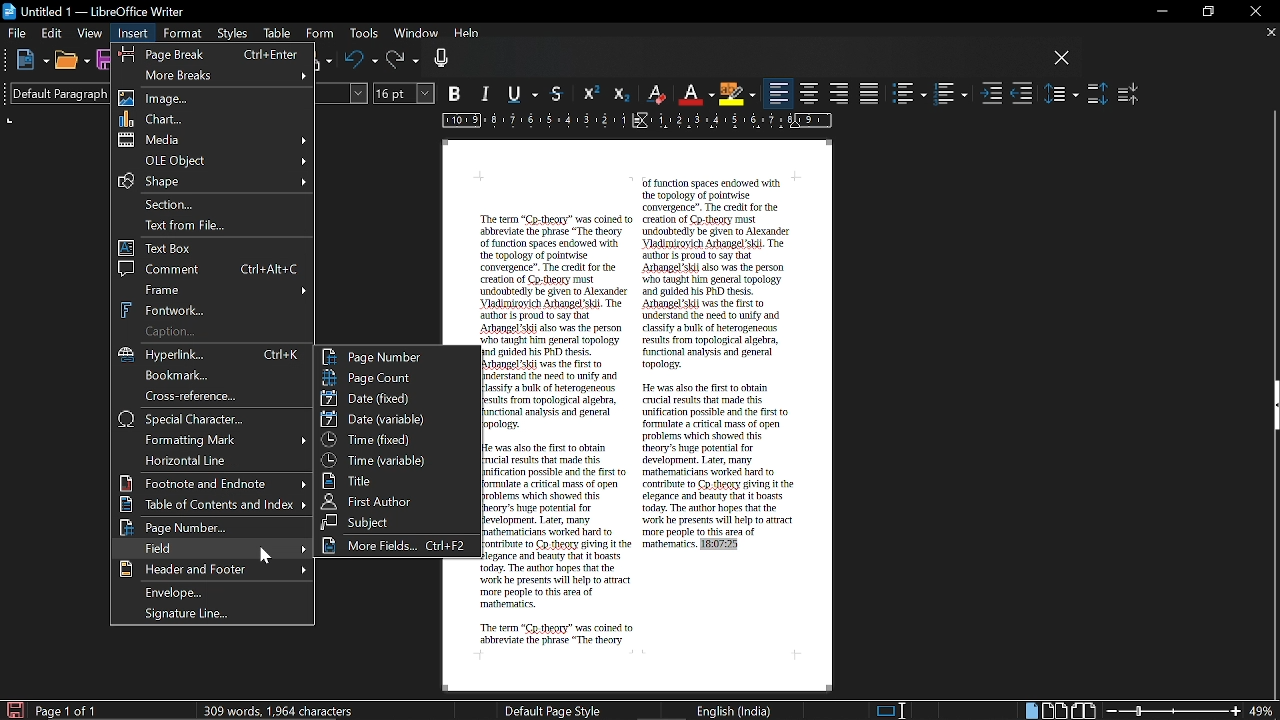  I want to click on text from file, so click(214, 227).